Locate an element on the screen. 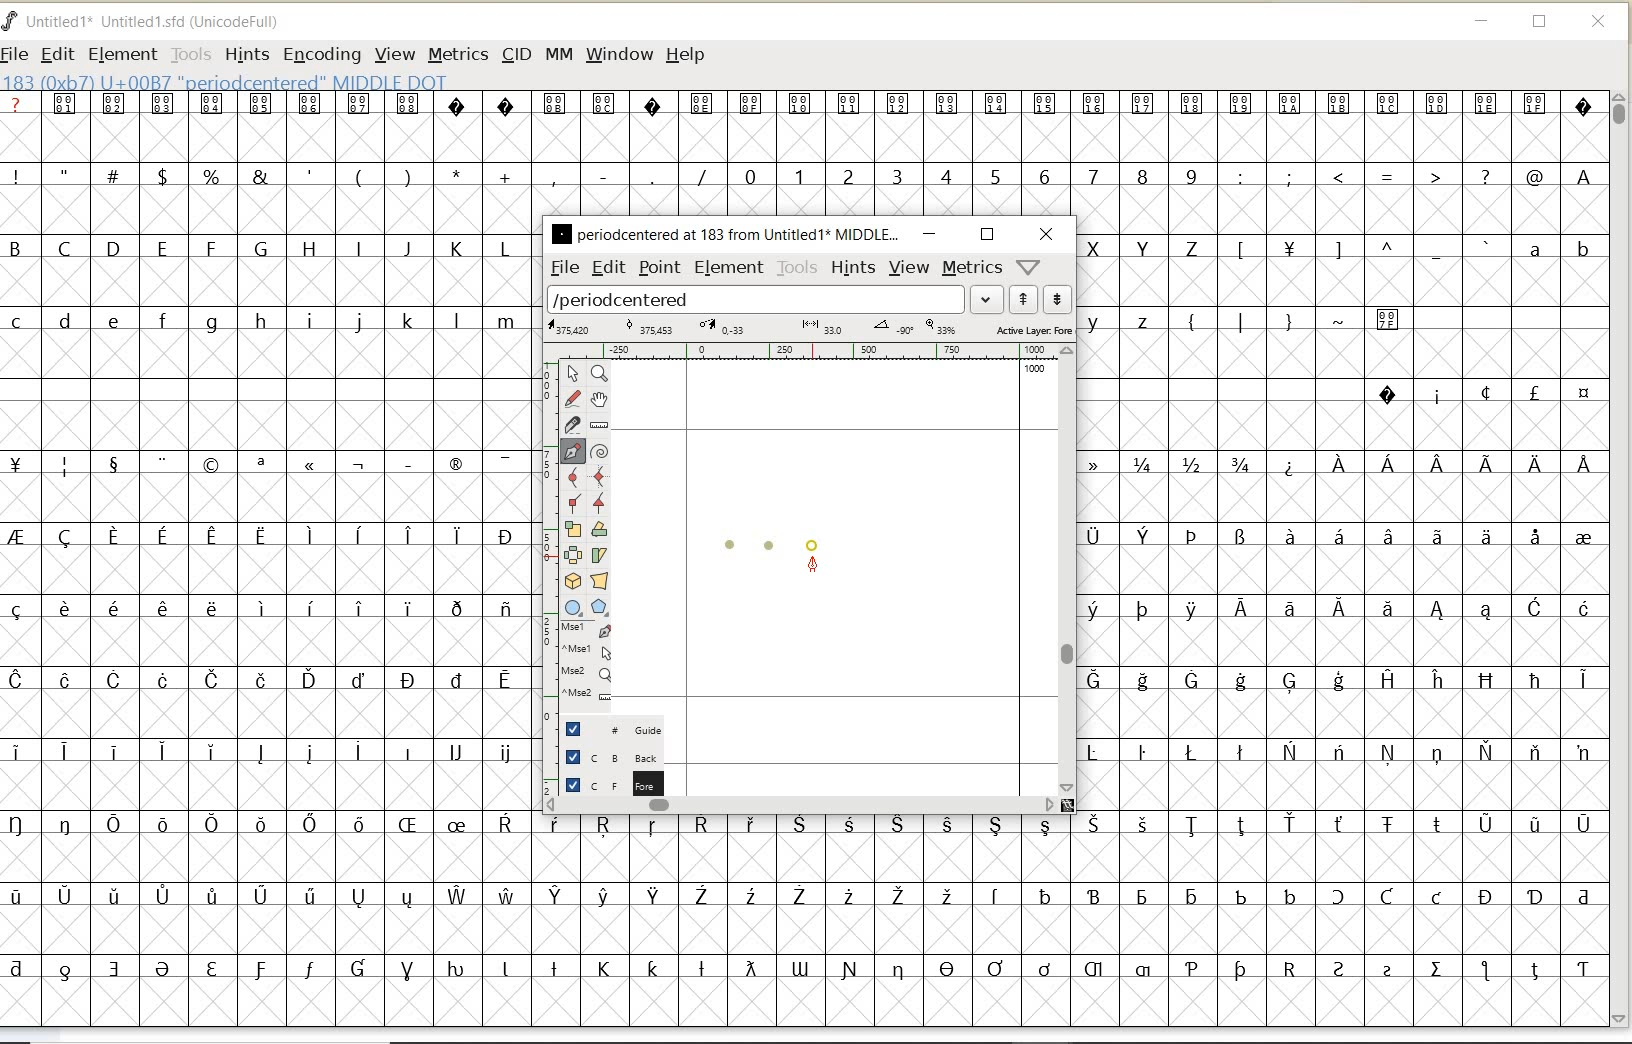 The height and width of the screenshot is (1044, 1632). measure a distance, angle between points is located at coordinates (599, 425).